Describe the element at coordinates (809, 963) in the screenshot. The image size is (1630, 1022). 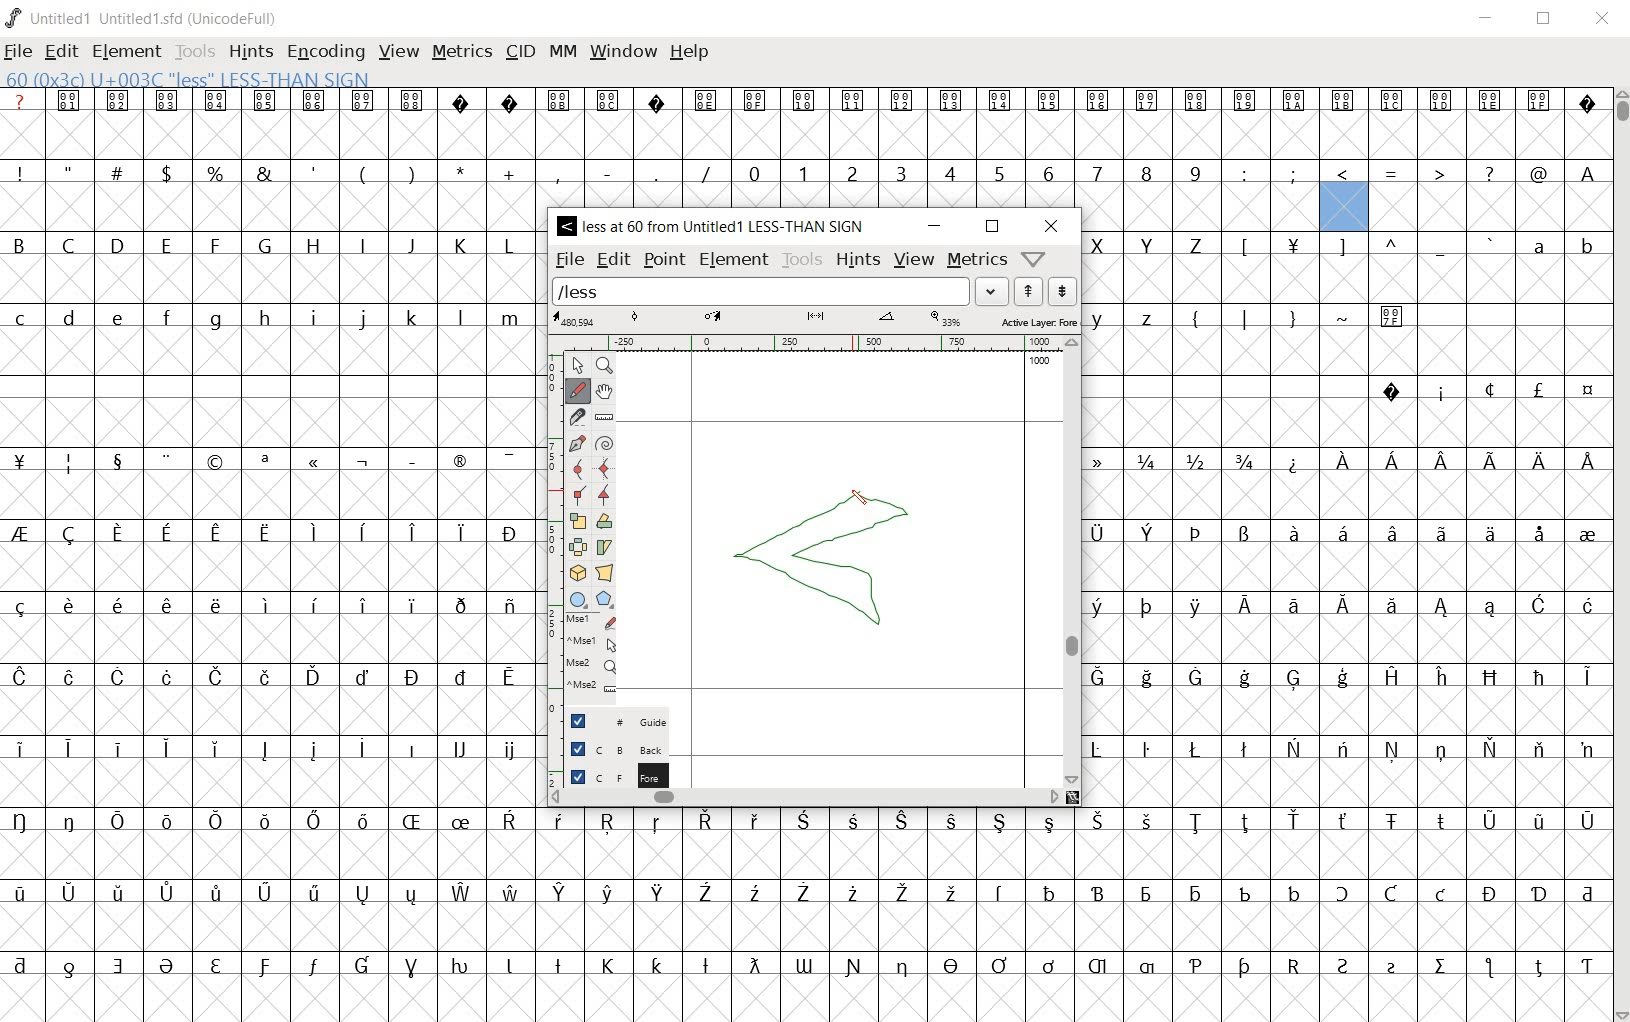
I see `special letters` at that location.